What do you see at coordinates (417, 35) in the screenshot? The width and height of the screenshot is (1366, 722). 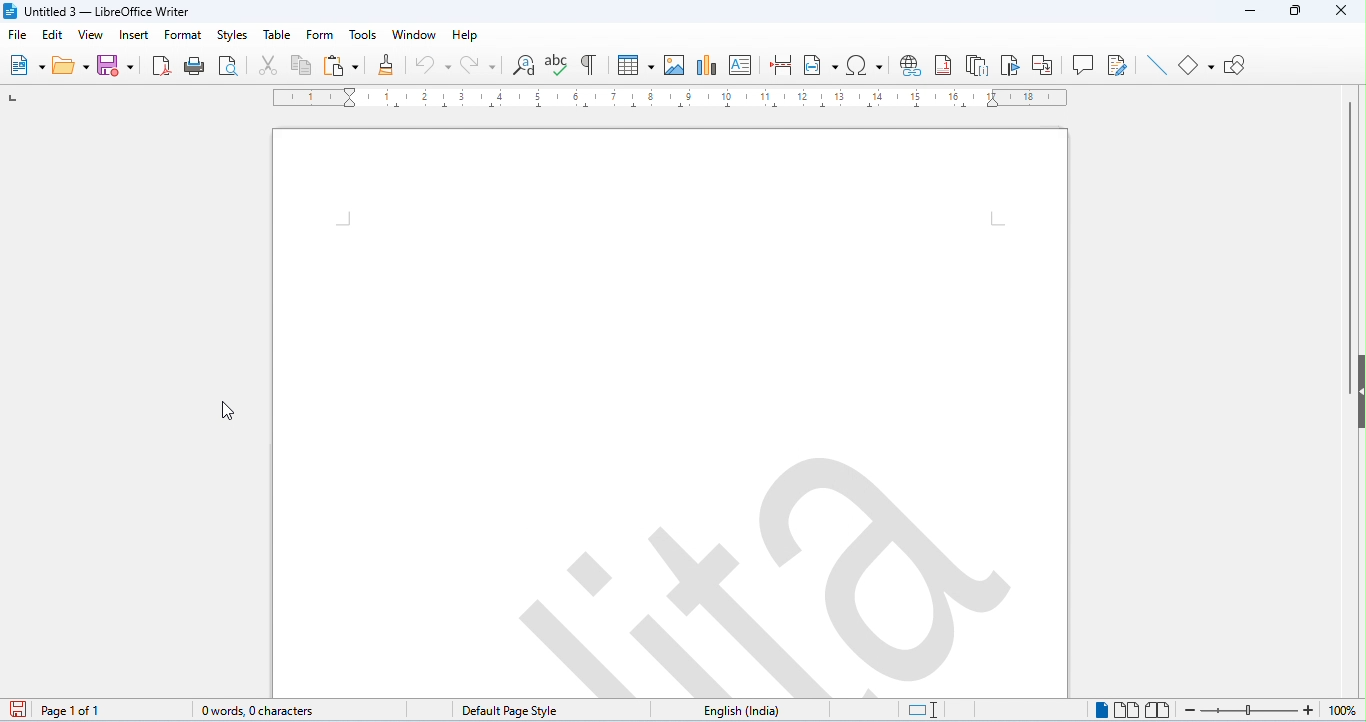 I see `window` at bounding box center [417, 35].